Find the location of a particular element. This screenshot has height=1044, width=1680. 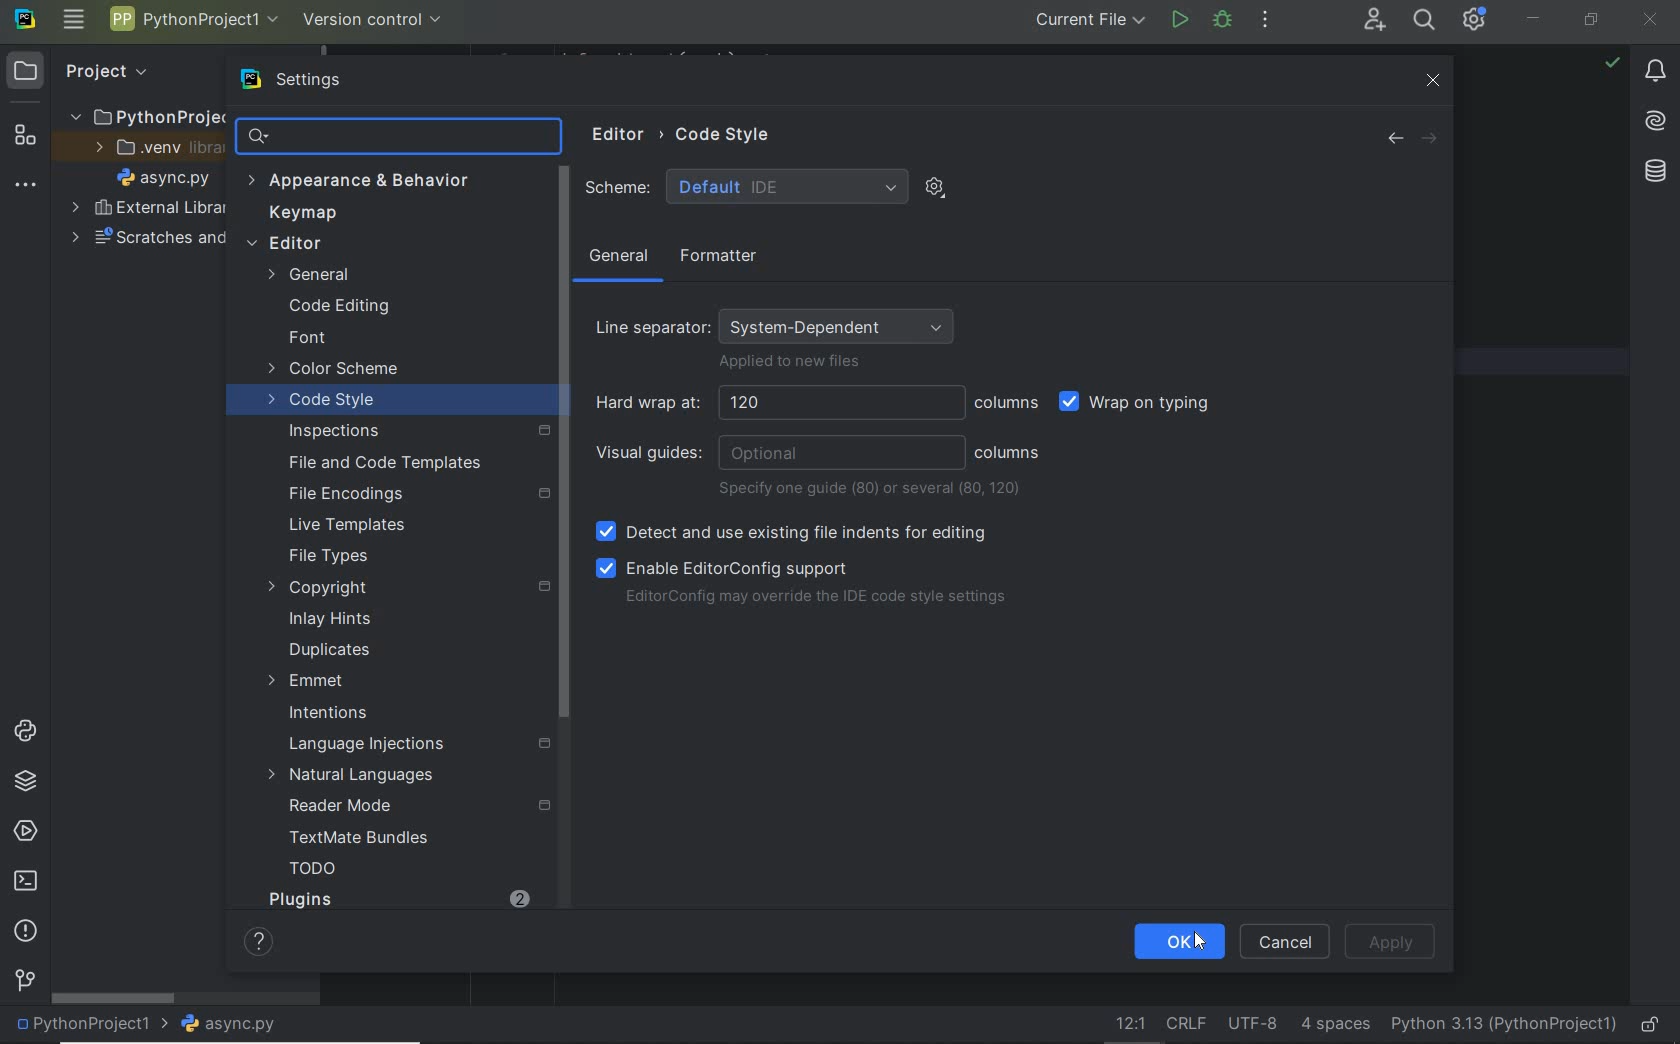

keymap is located at coordinates (306, 215).